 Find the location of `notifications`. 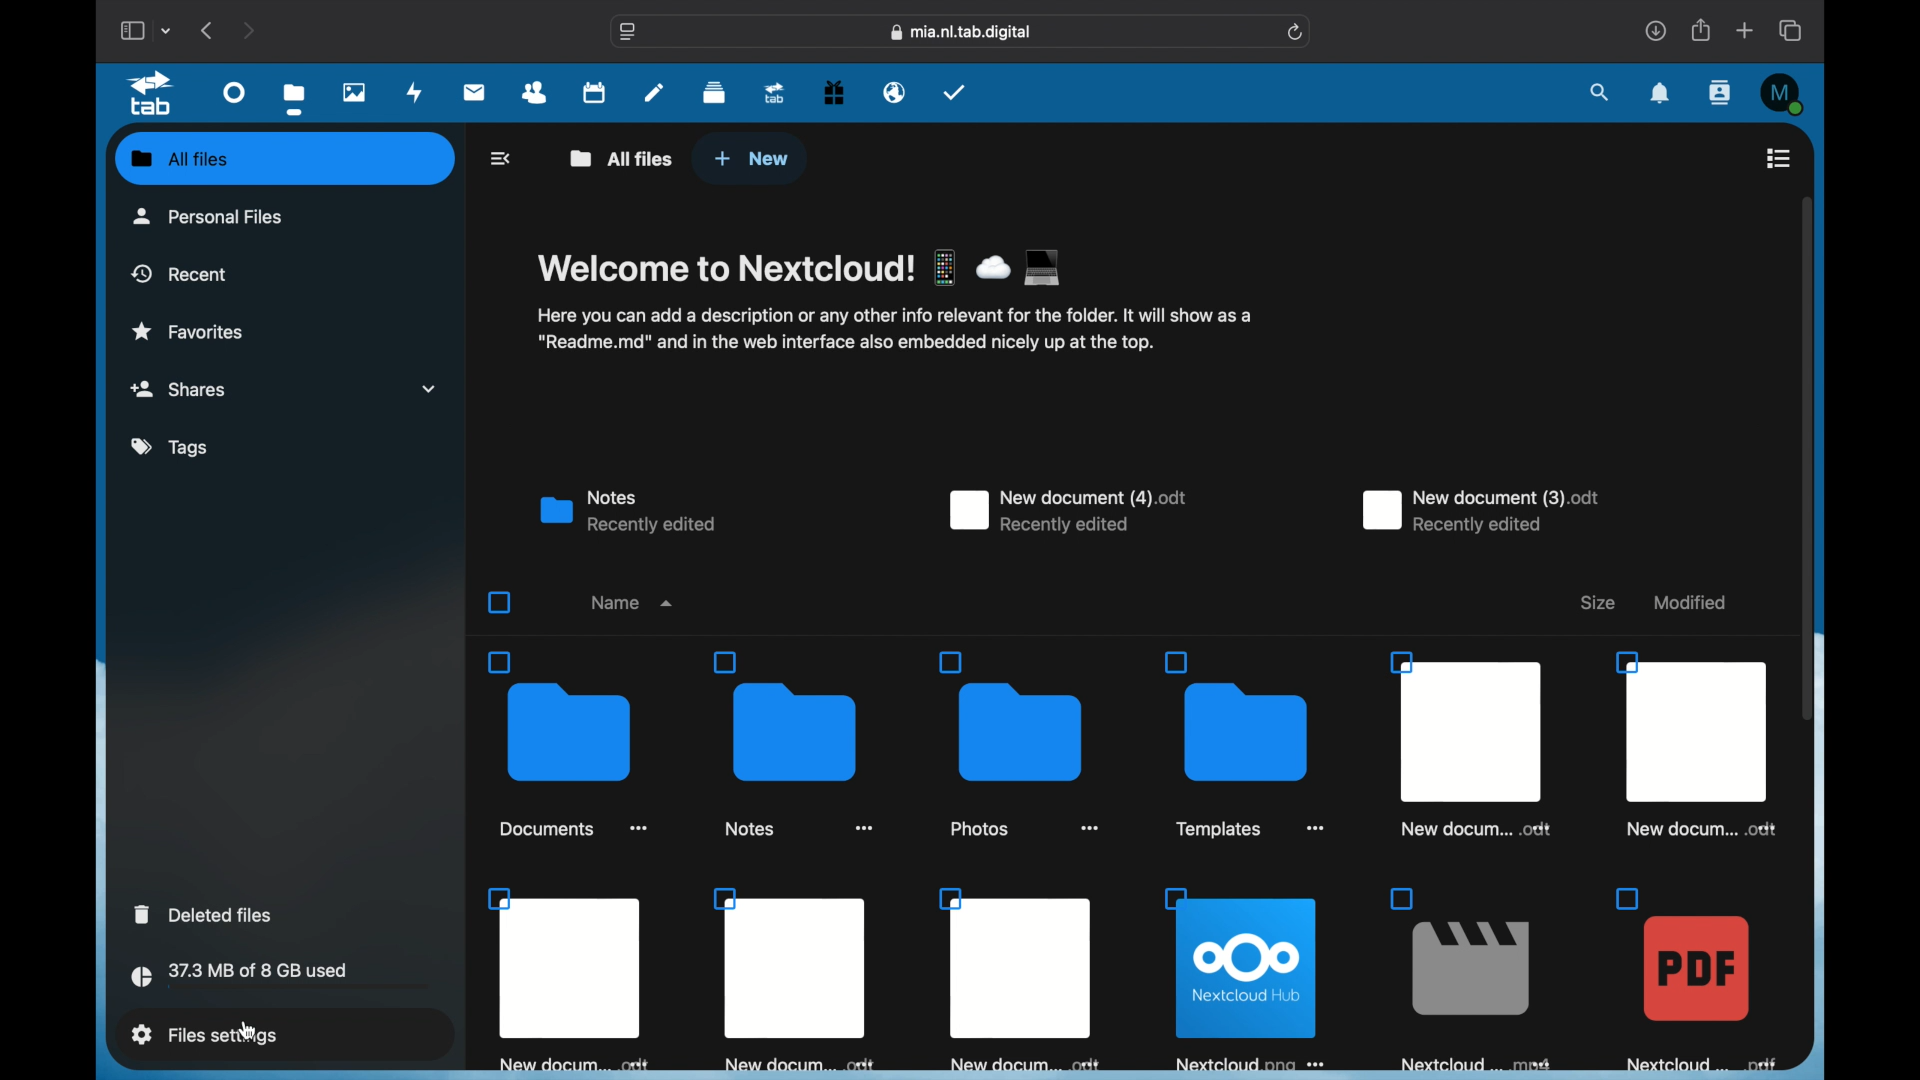

notifications is located at coordinates (1661, 94).